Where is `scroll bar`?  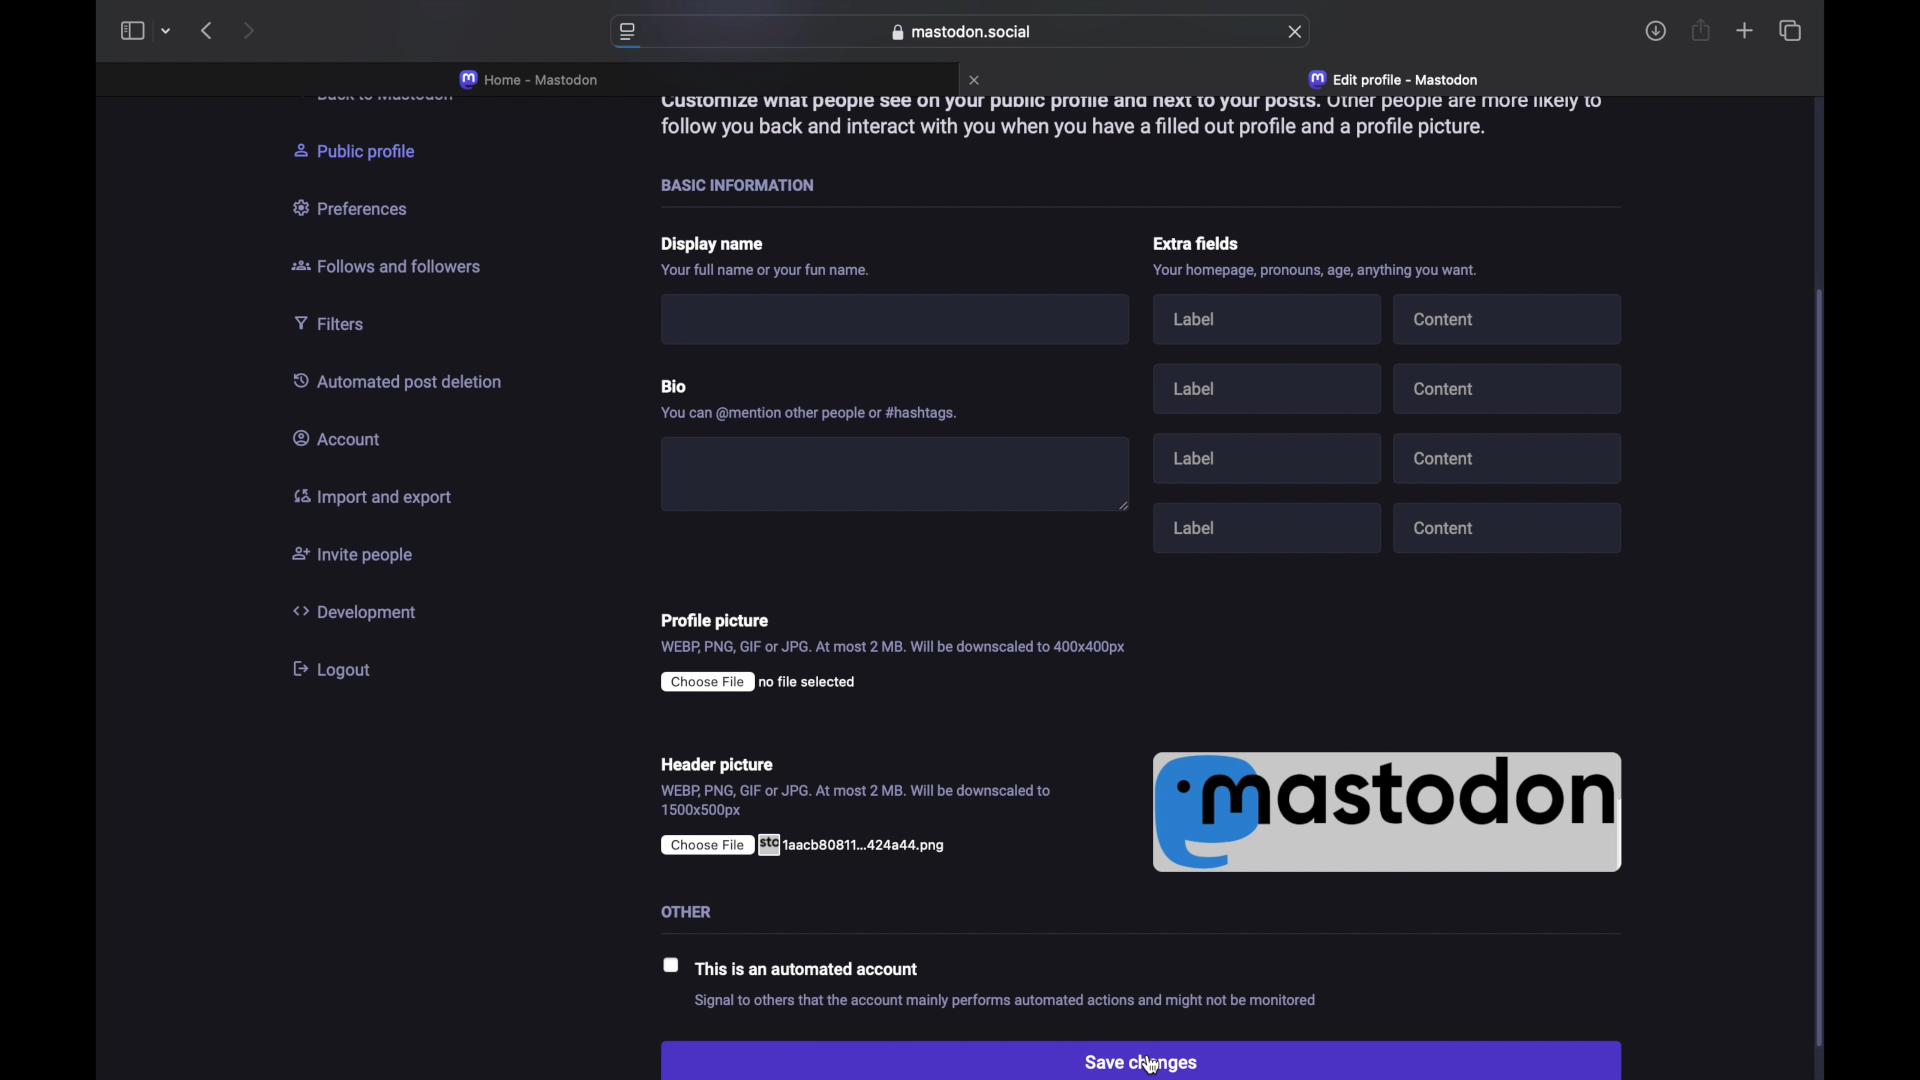
scroll bar is located at coordinates (1824, 667).